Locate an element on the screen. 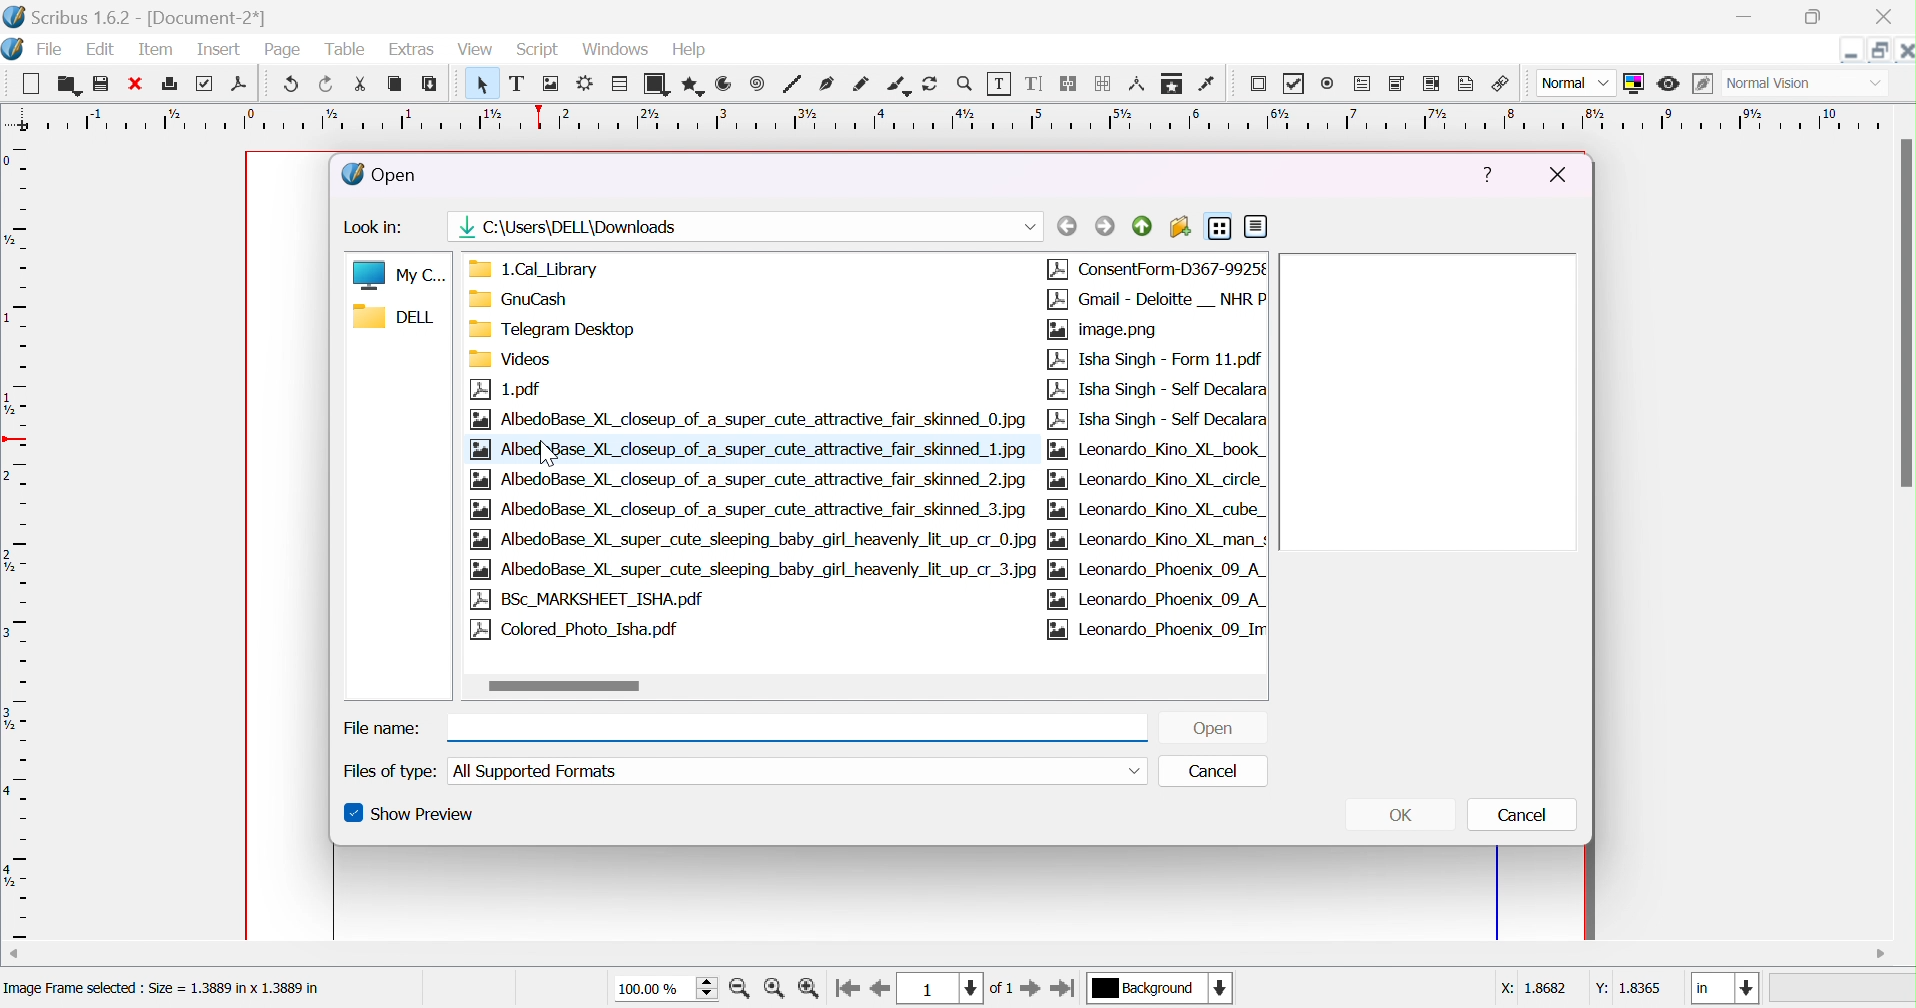  1.pdf is located at coordinates (501, 390).